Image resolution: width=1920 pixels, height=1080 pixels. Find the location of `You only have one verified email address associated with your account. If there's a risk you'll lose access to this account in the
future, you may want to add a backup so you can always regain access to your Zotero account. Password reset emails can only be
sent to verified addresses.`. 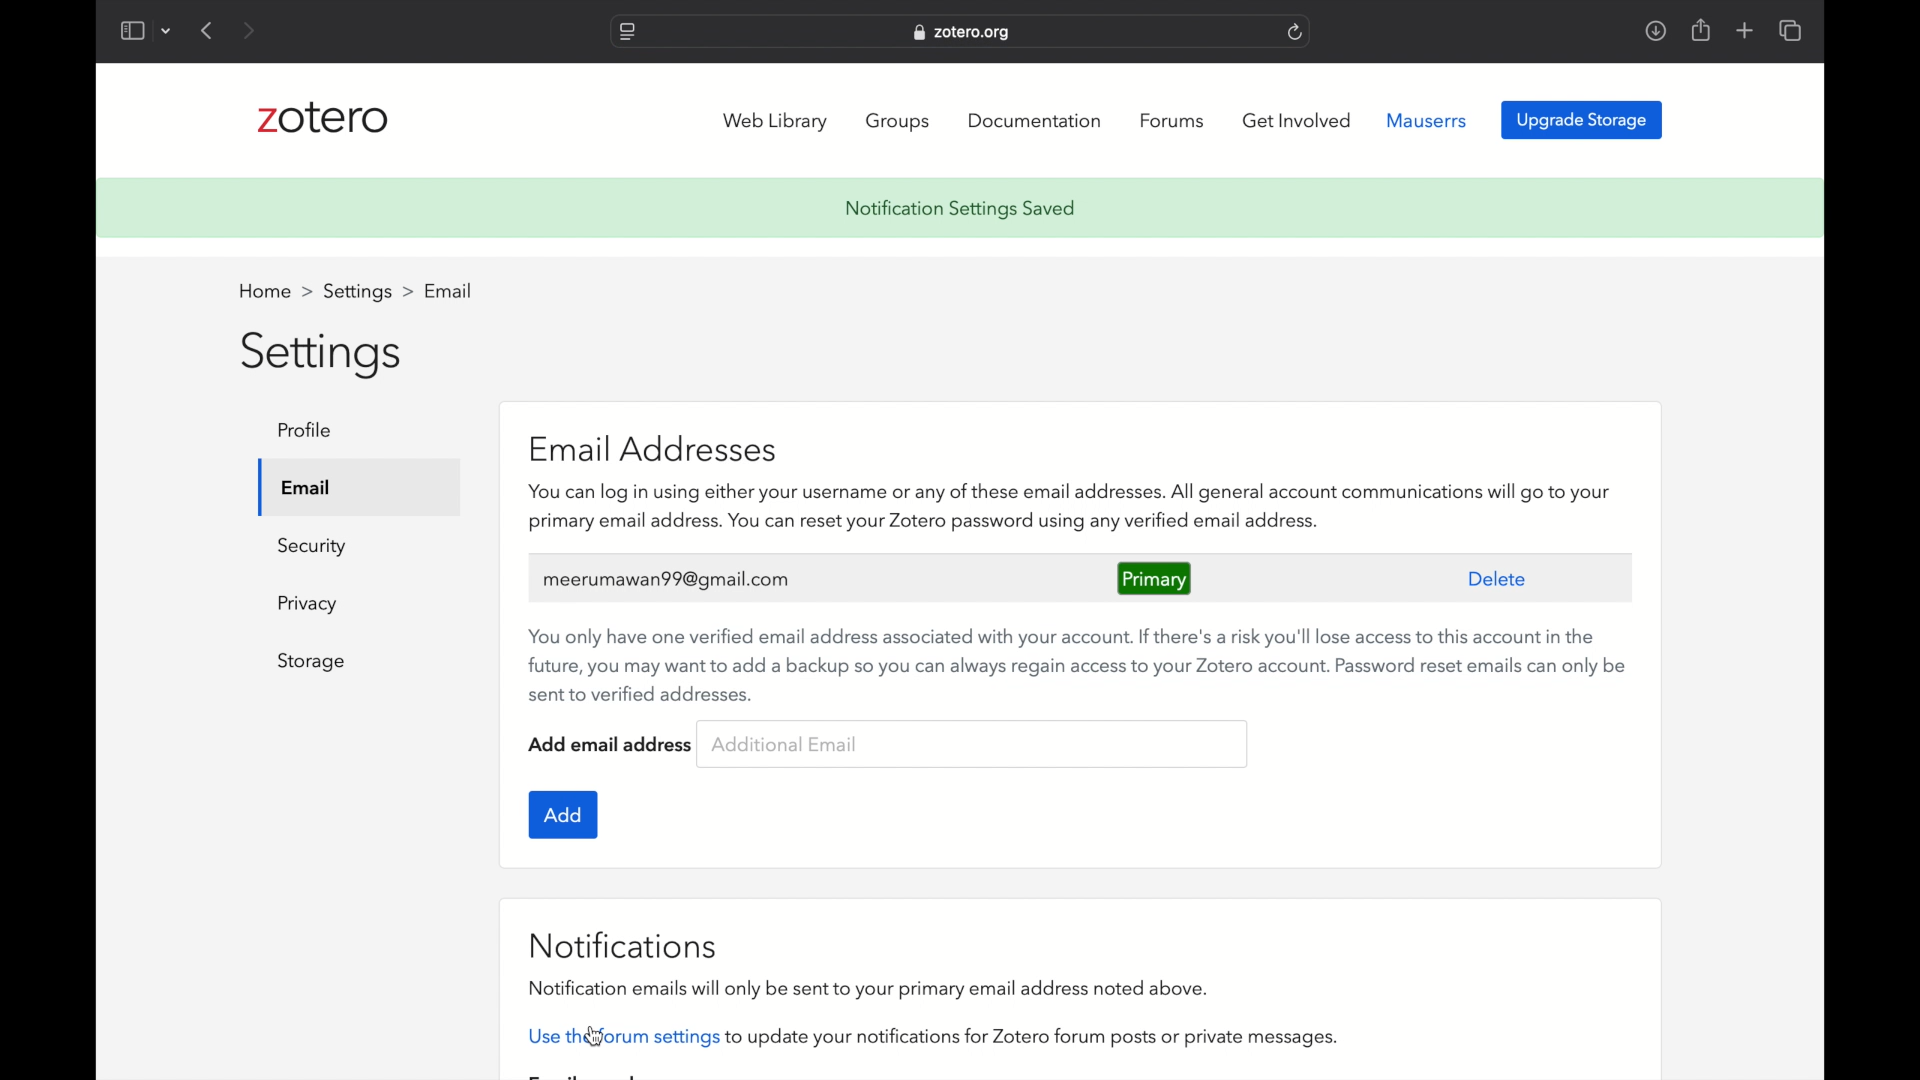

You only have one verified email address associated with your account. If there's a risk you'll lose access to this account in the
future, you may want to add a backup so you can always regain access to your Zotero account. Password reset emails can only be
sent to verified addresses. is located at coordinates (1073, 661).